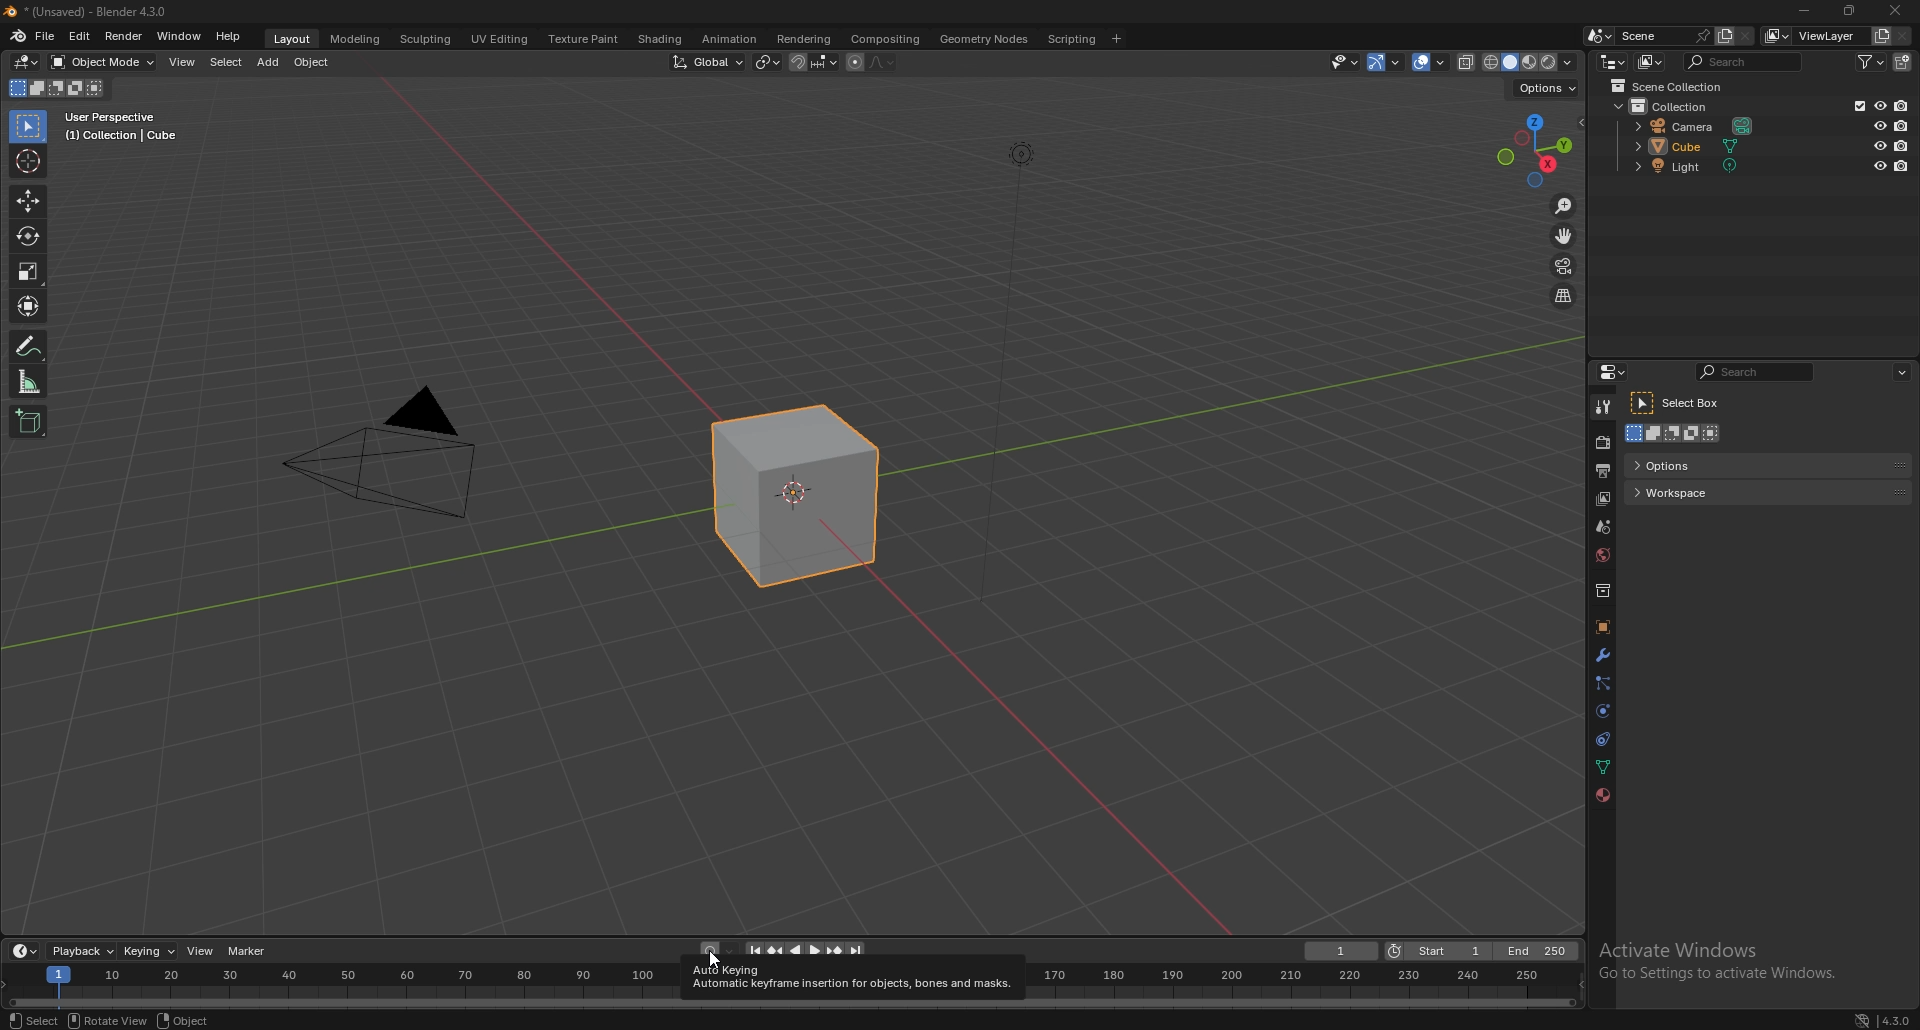 This screenshot has height=1030, width=1920. What do you see at coordinates (777, 952) in the screenshot?
I see `jump to keyframe` at bounding box center [777, 952].